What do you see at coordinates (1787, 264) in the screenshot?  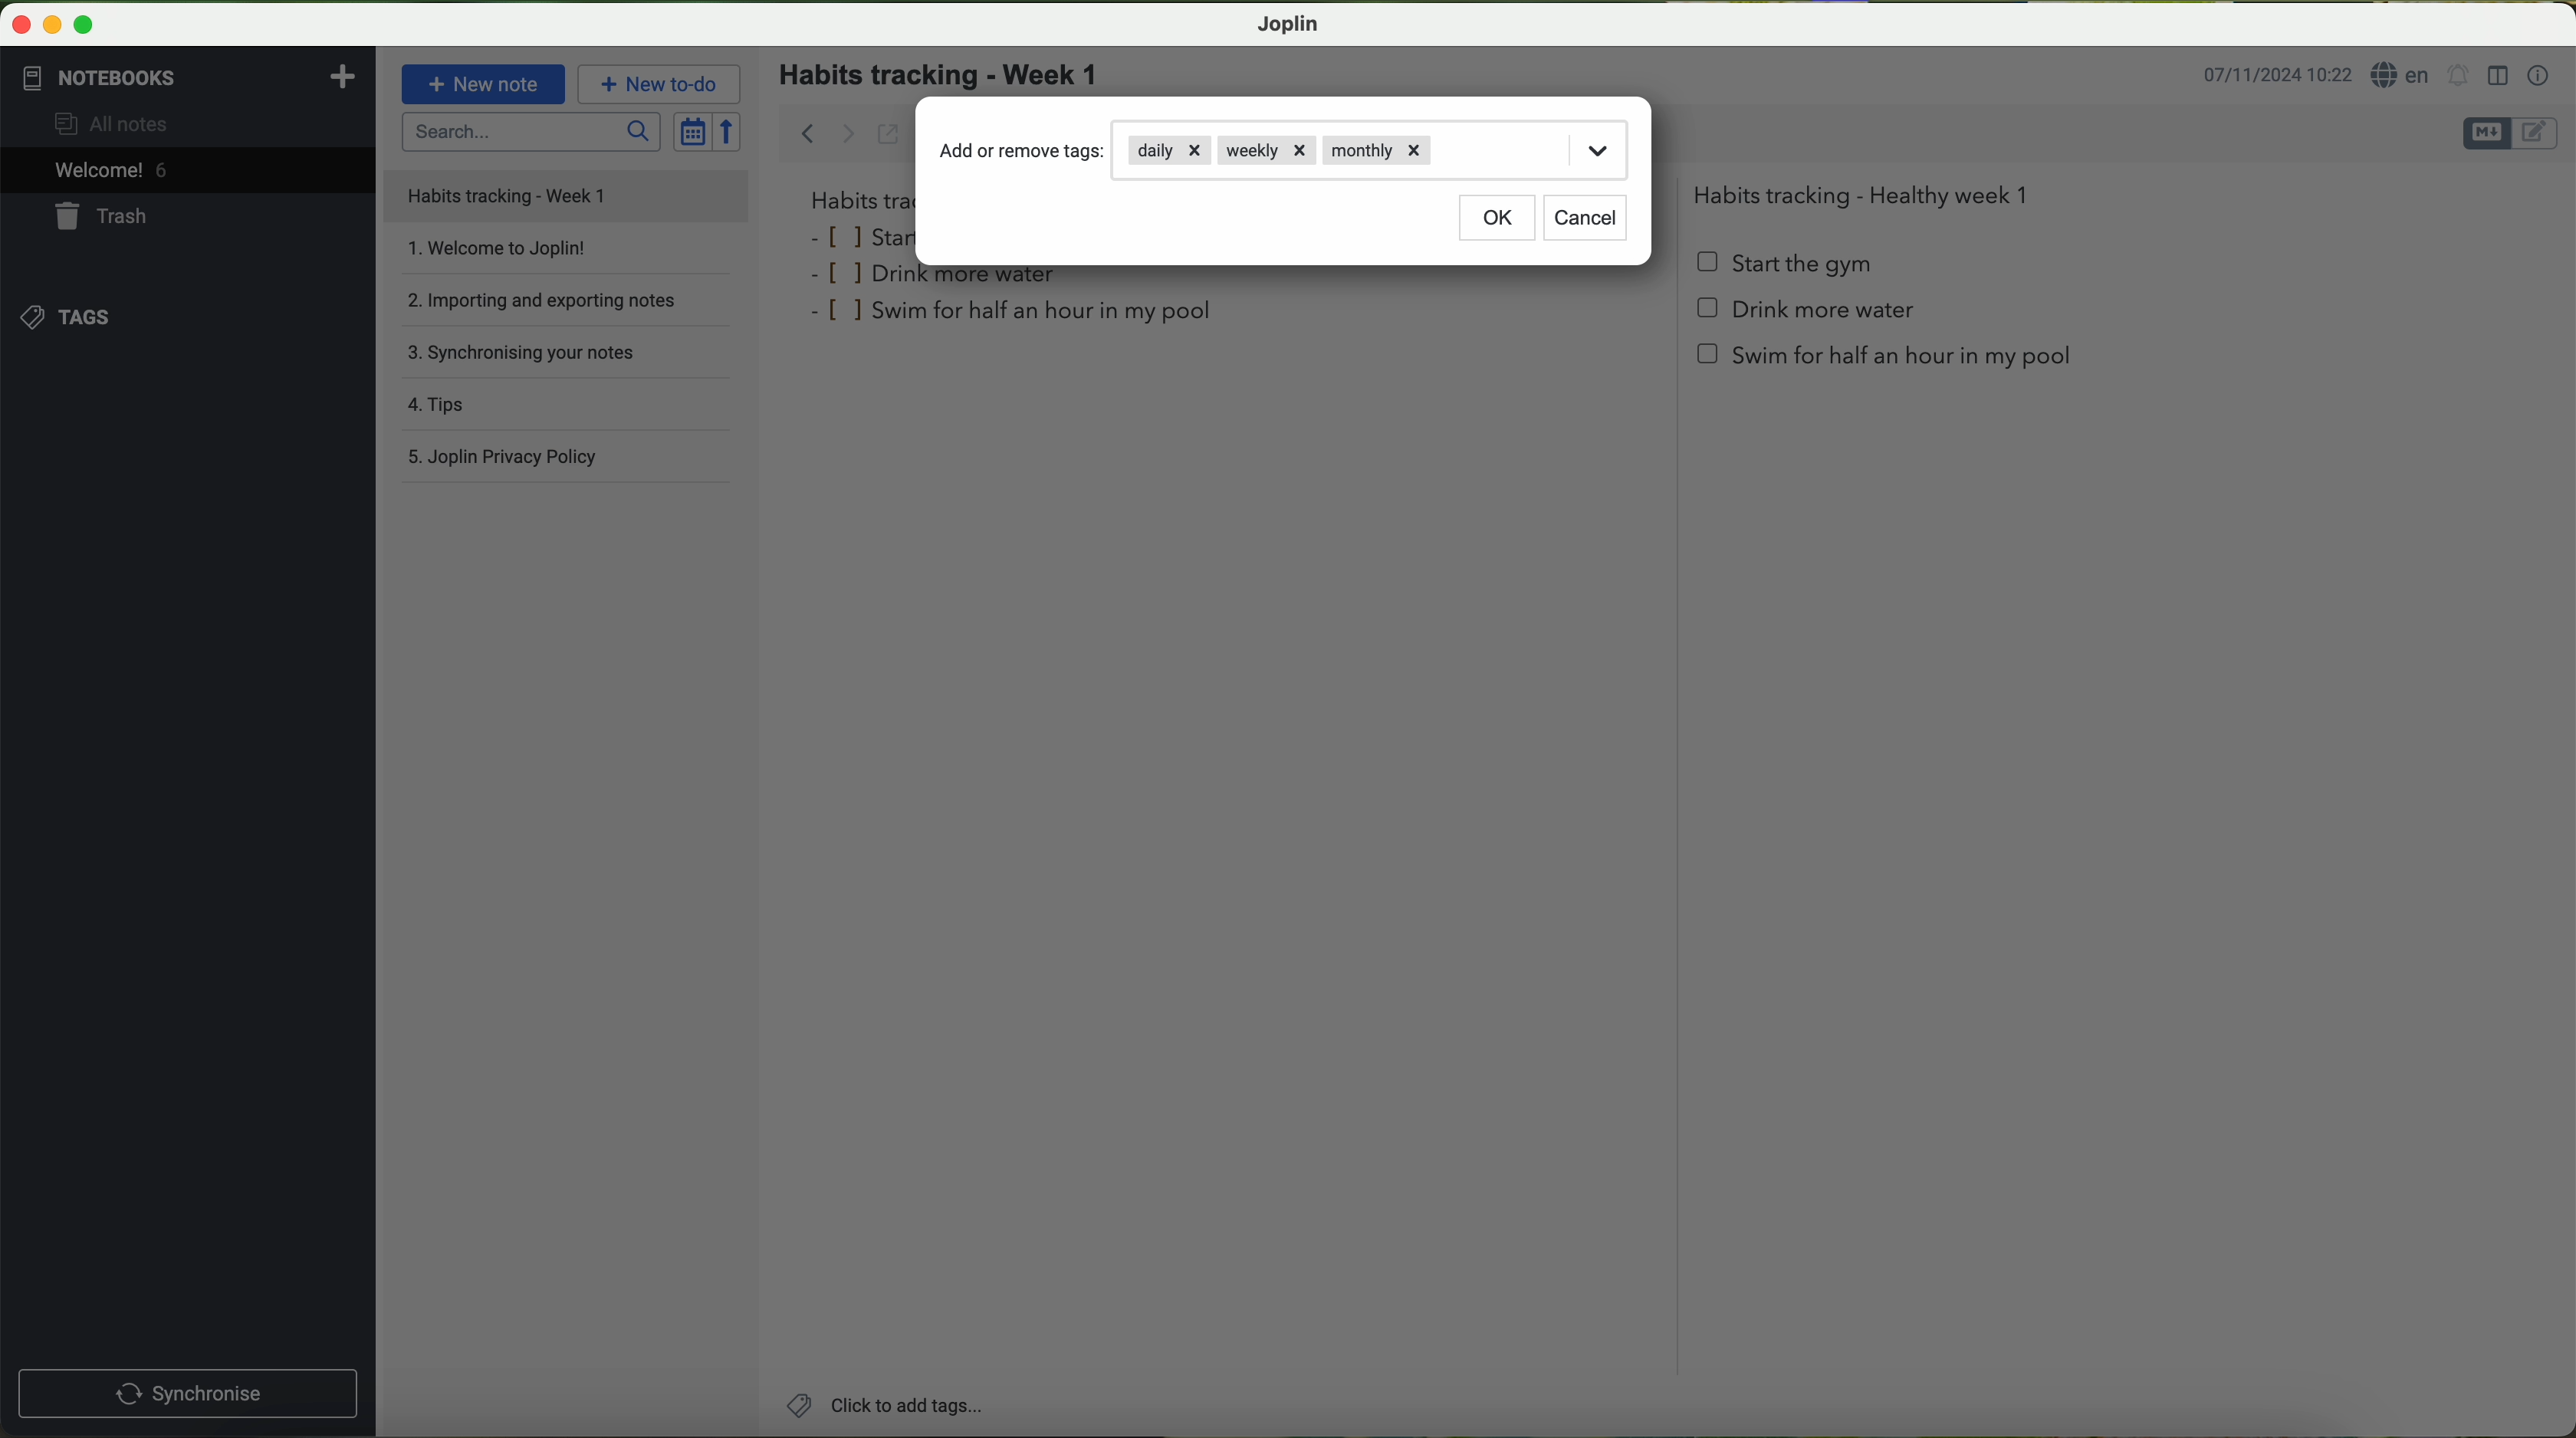 I see `start the gym` at bounding box center [1787, 264].